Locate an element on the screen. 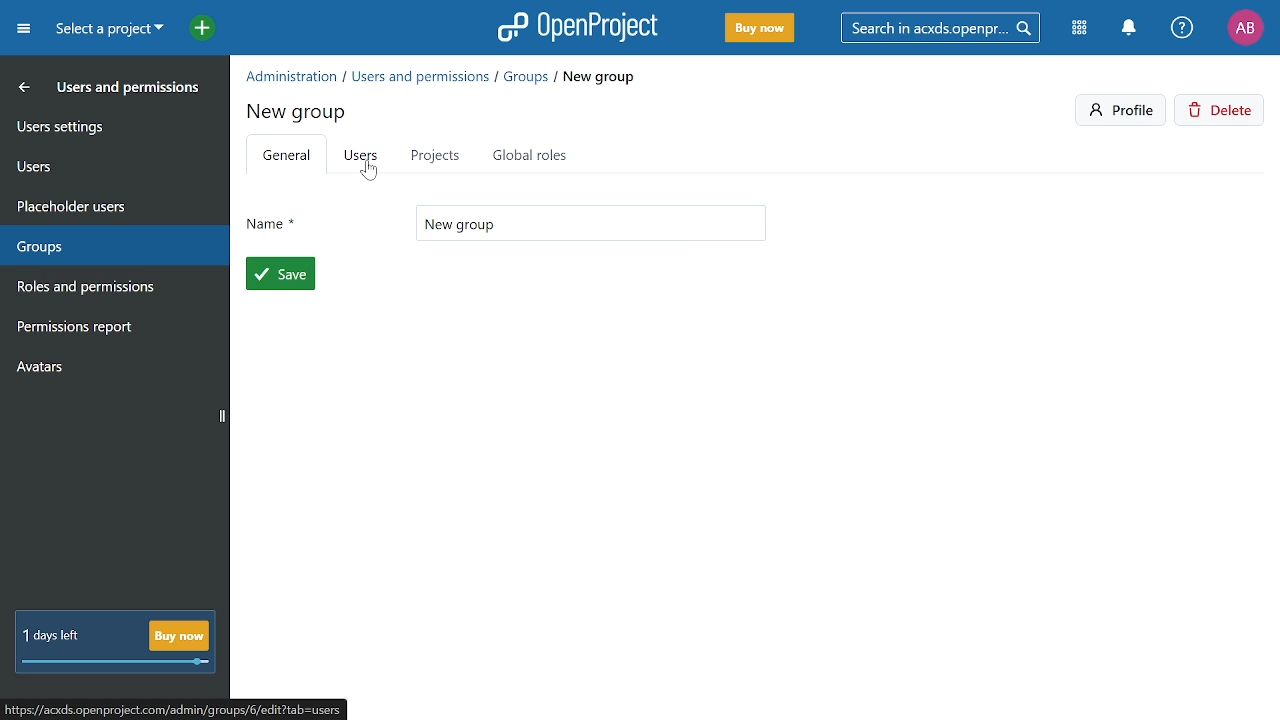  Open project logo is located at coordinates (578, 27).